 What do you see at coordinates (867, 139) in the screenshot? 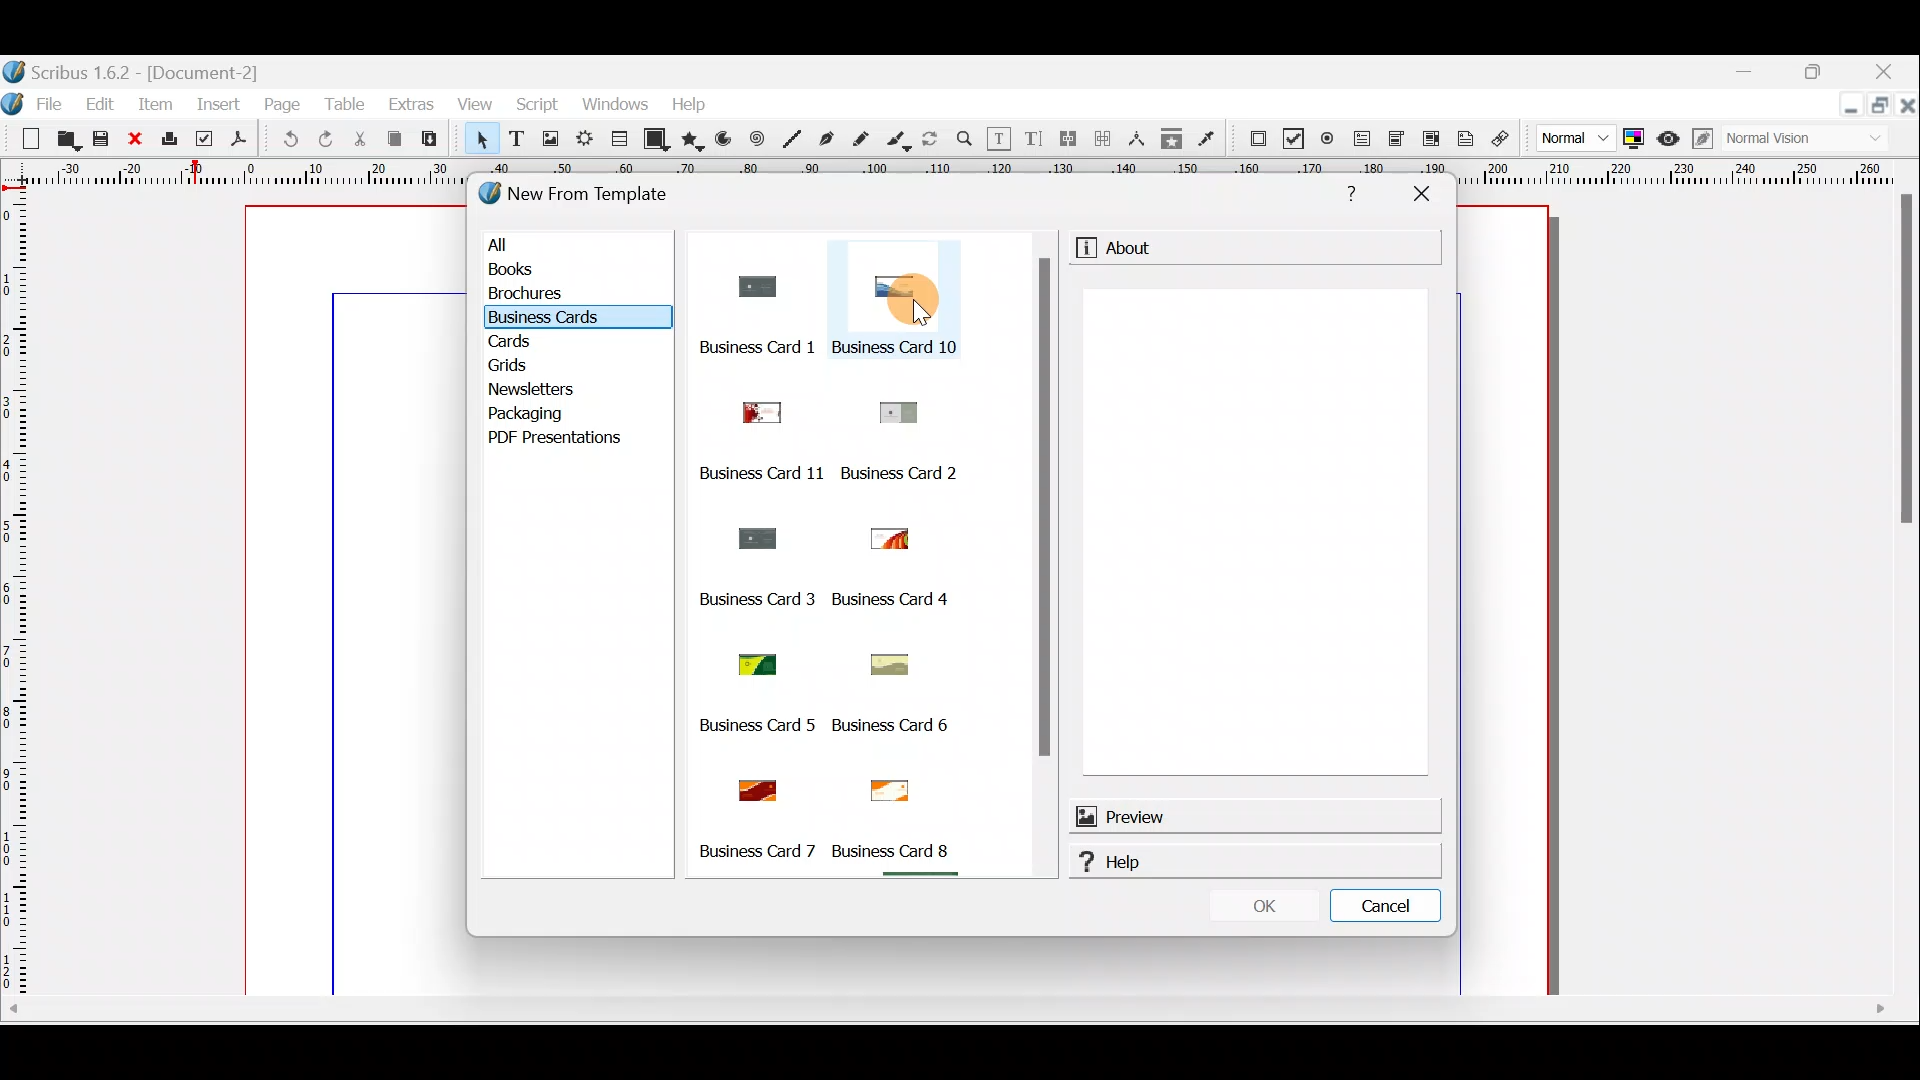
I see `Freehand line` at bounding box center [867, 139].